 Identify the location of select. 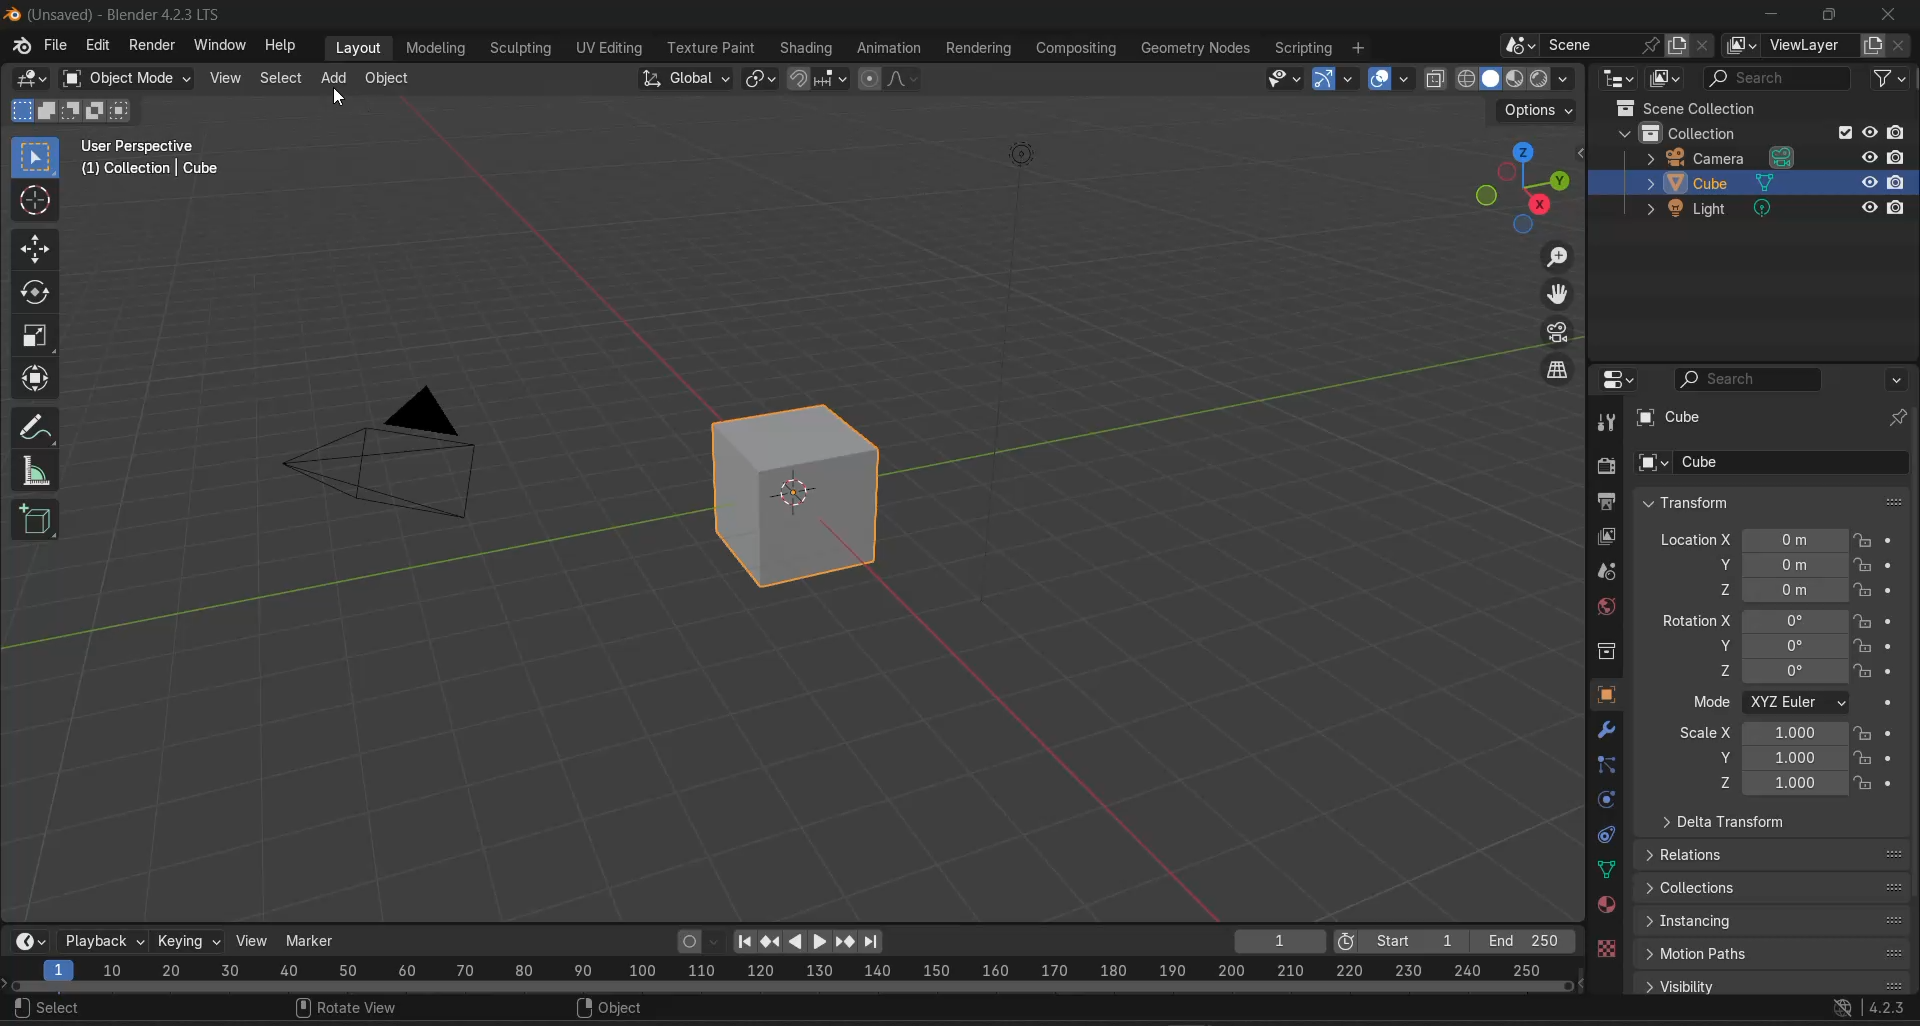
(282, 78).